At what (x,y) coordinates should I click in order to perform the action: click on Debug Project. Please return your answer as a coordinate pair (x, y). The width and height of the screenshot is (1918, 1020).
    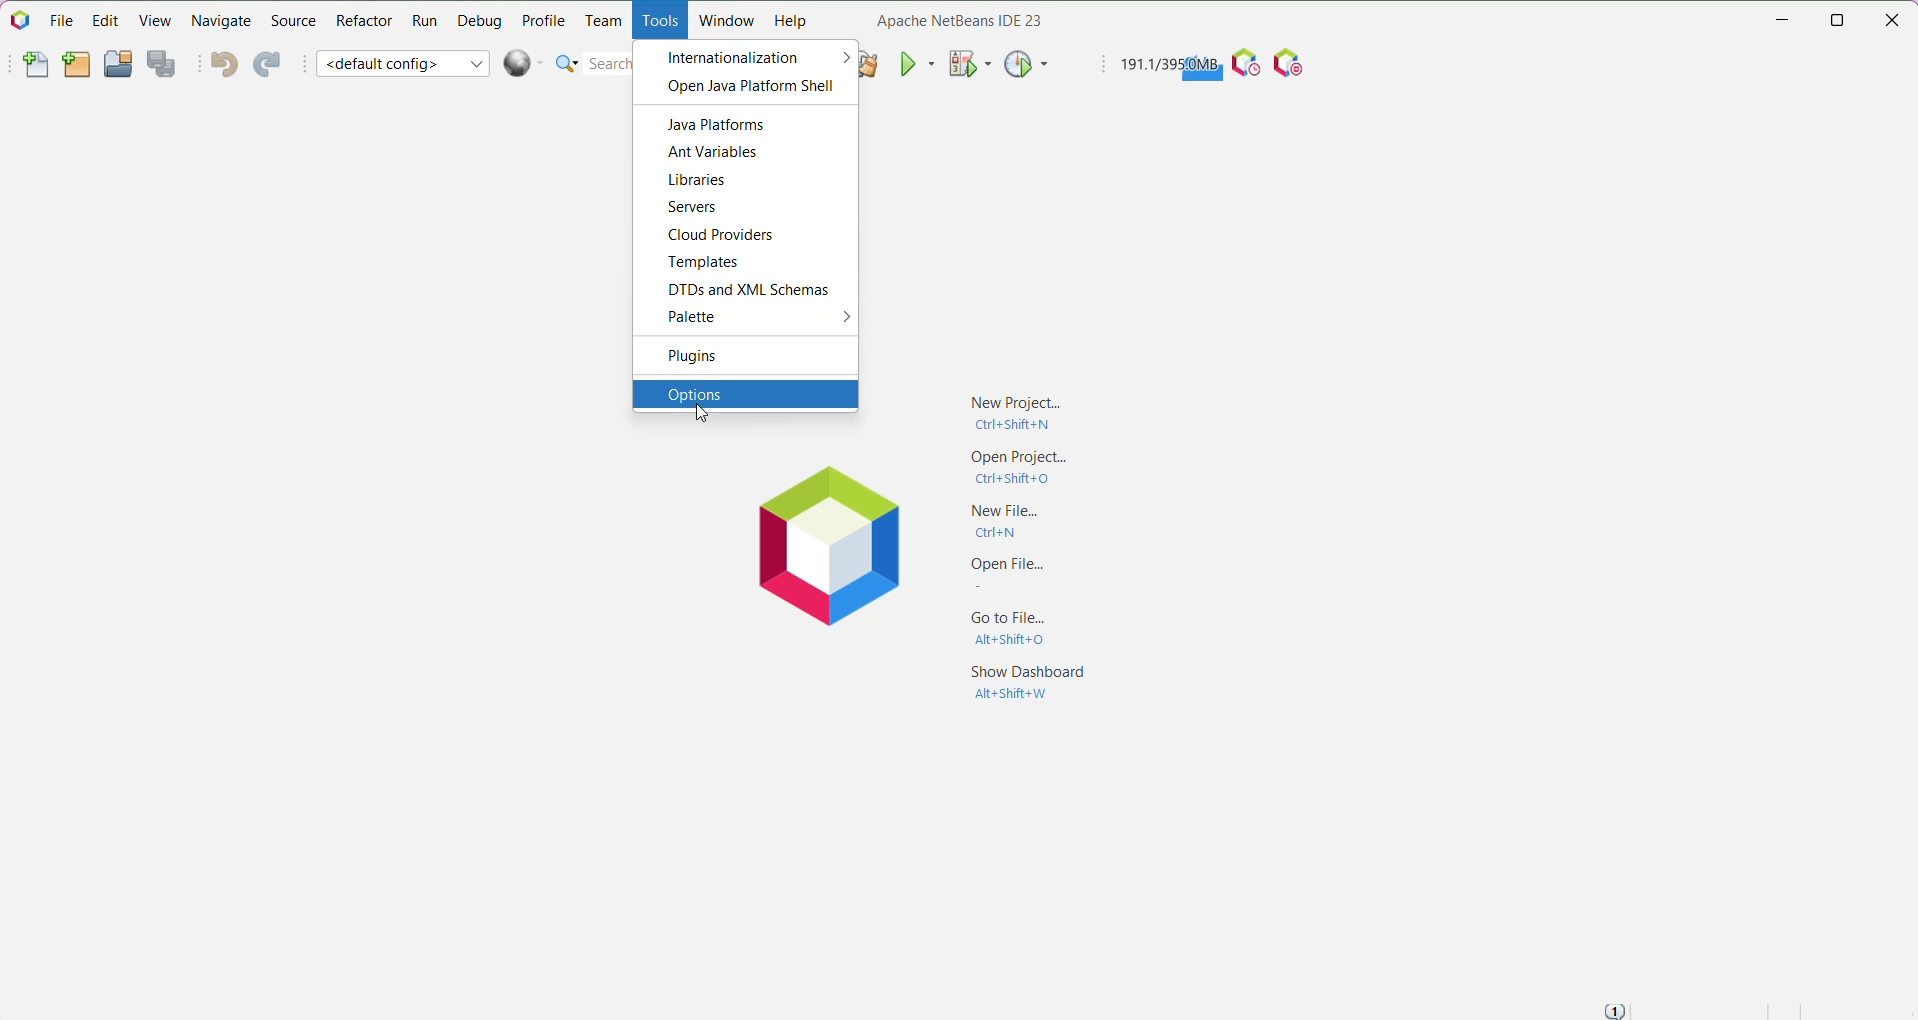
    Looking at the image, I should click on (968, 64).